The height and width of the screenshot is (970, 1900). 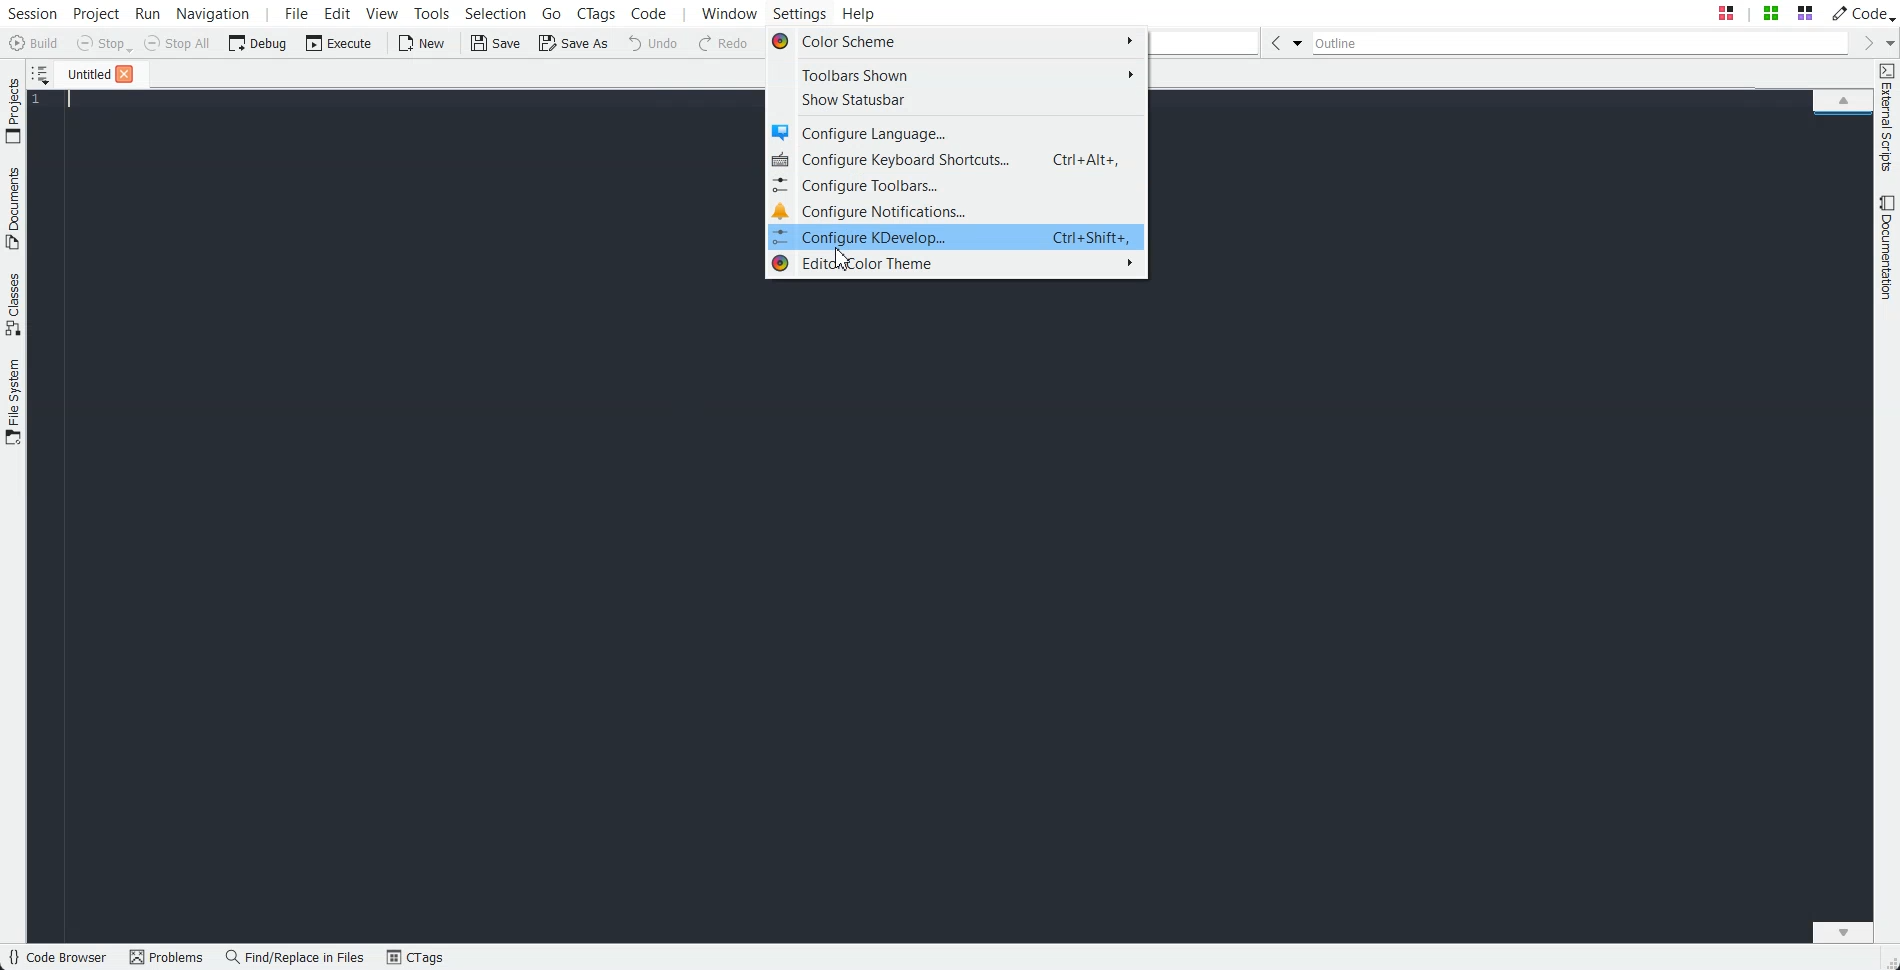 What do you see at coordinates (166, 958) in the screenshot?
I see `Problems` at bounding box center [166, 958].